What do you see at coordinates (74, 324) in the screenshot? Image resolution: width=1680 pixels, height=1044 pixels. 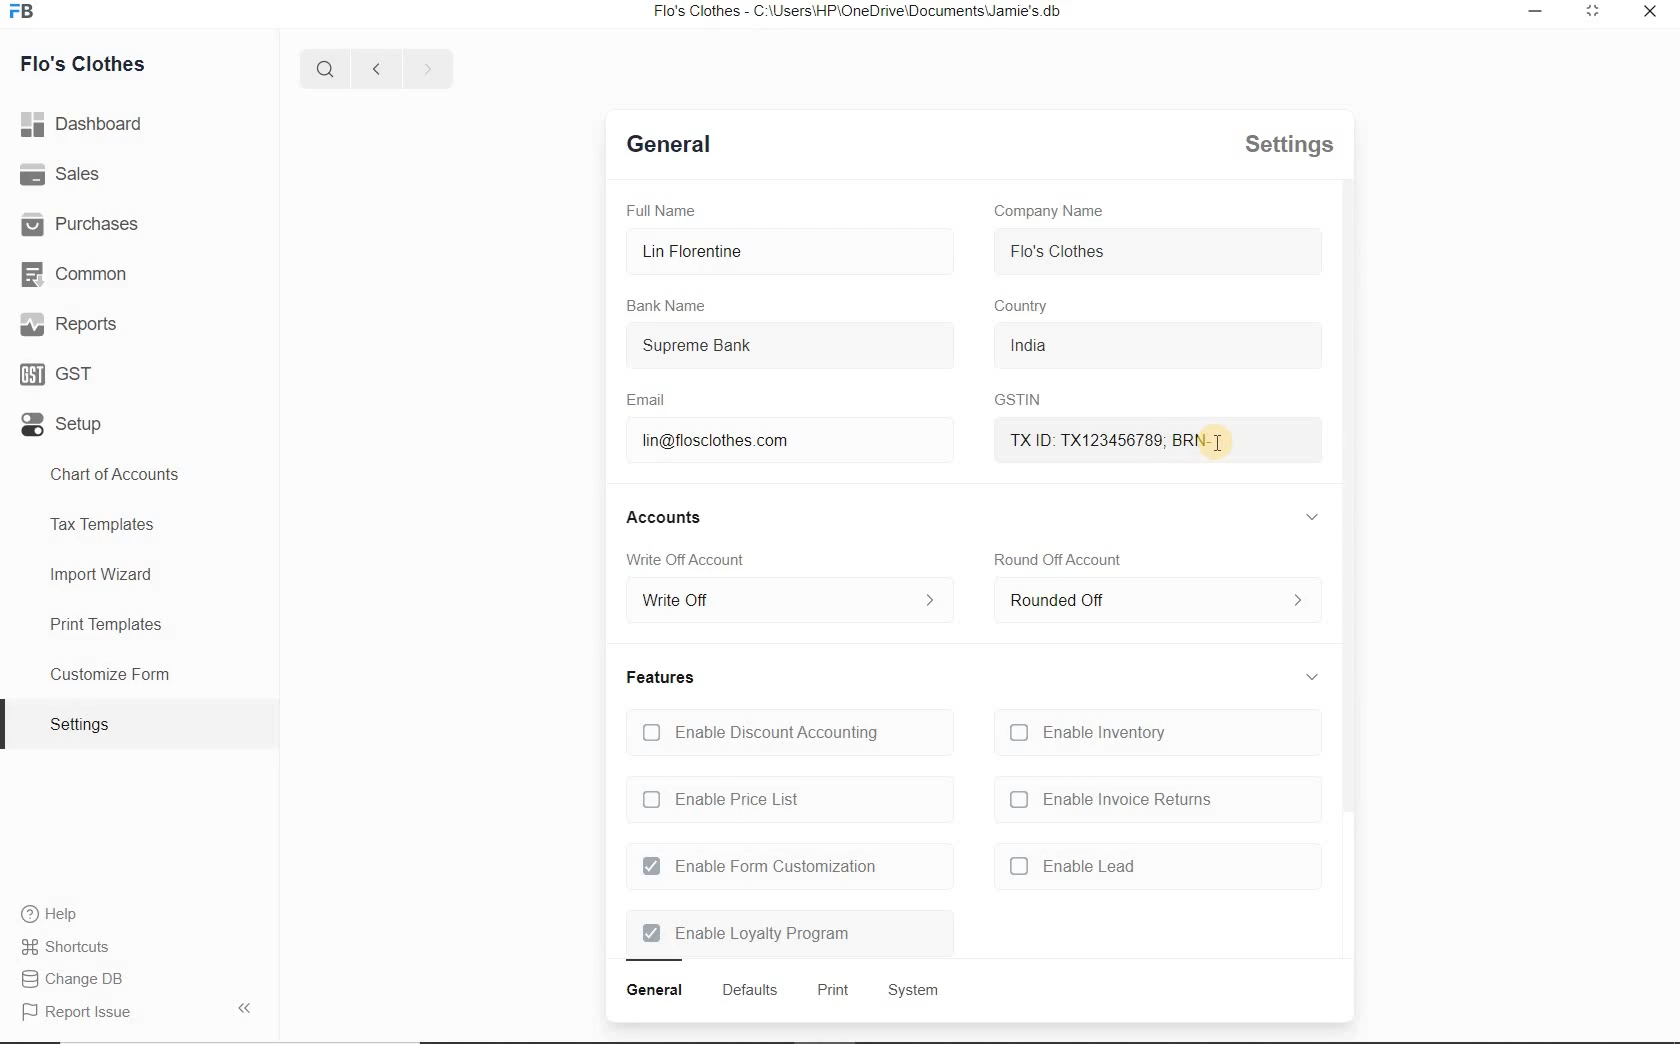 I see `Reports` at bounding box center [74, 324].